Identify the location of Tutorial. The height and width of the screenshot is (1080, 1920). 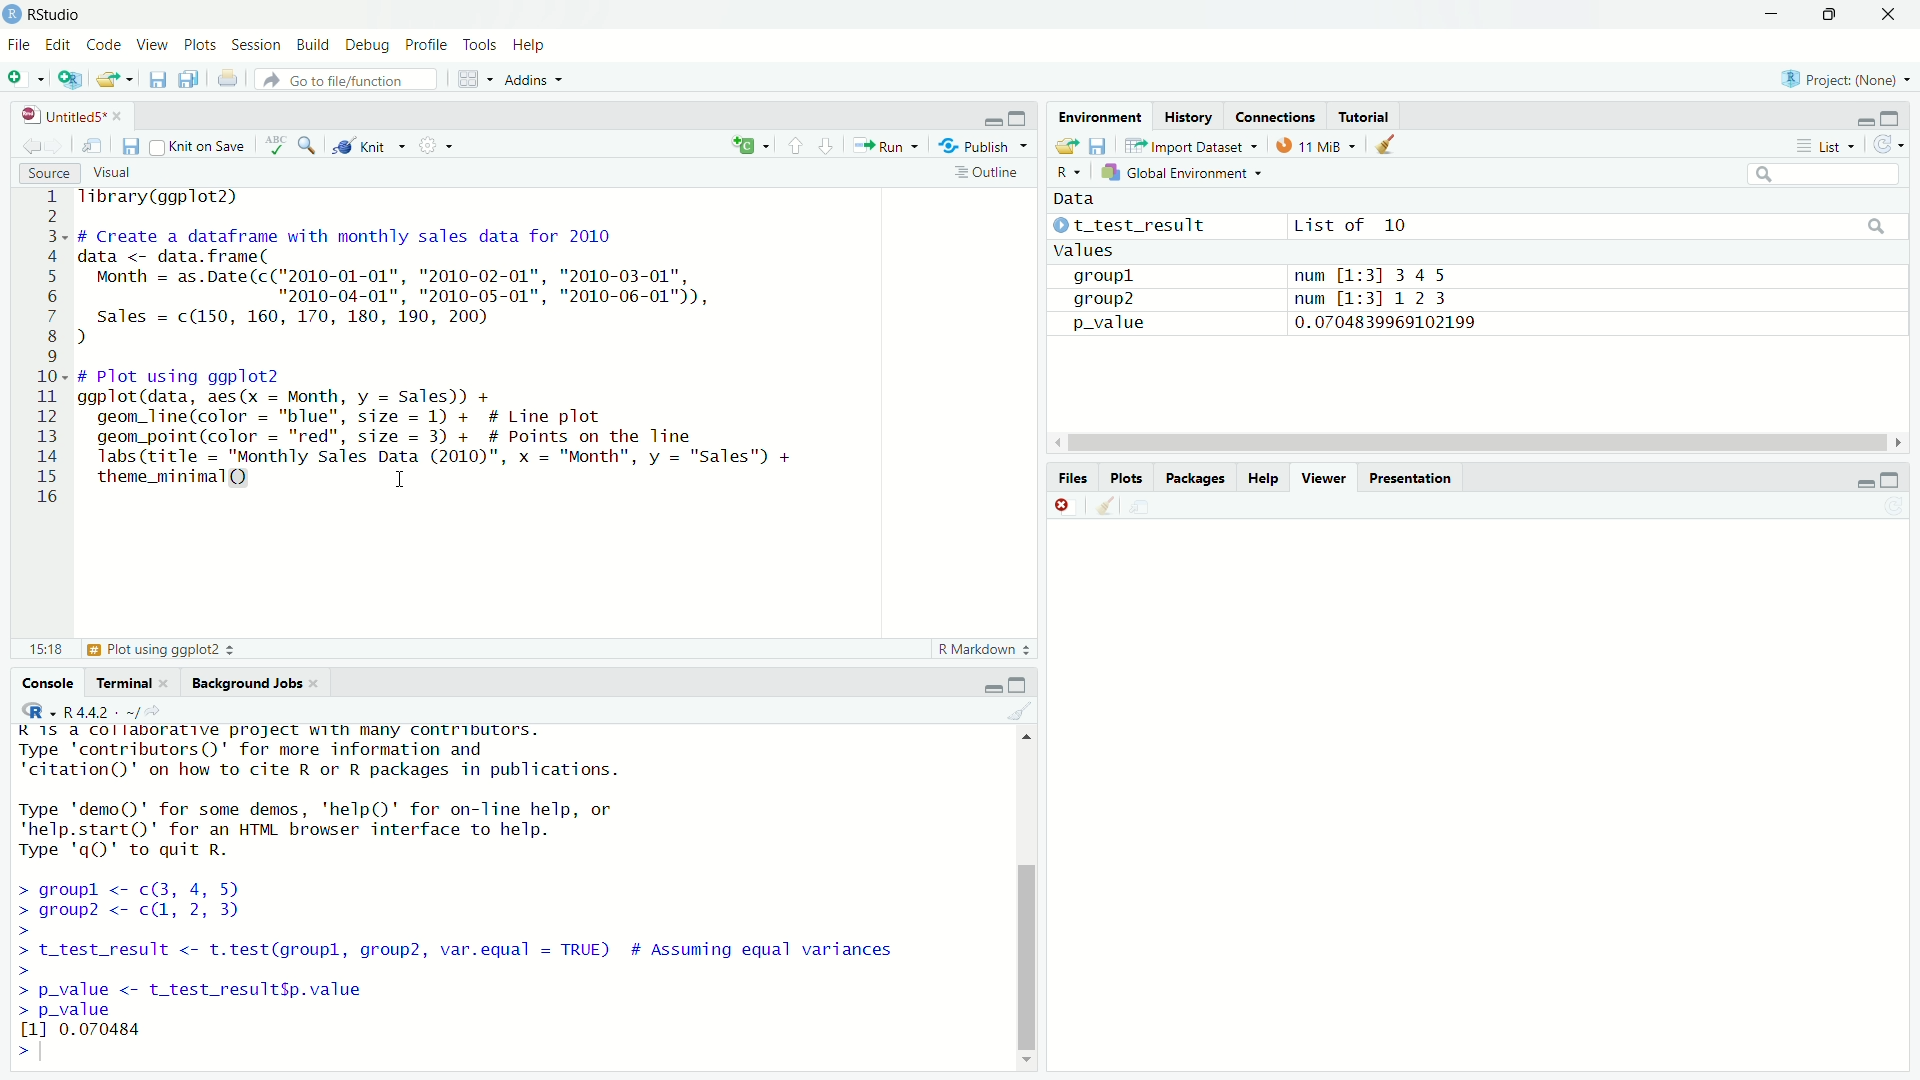
(1365, 113).